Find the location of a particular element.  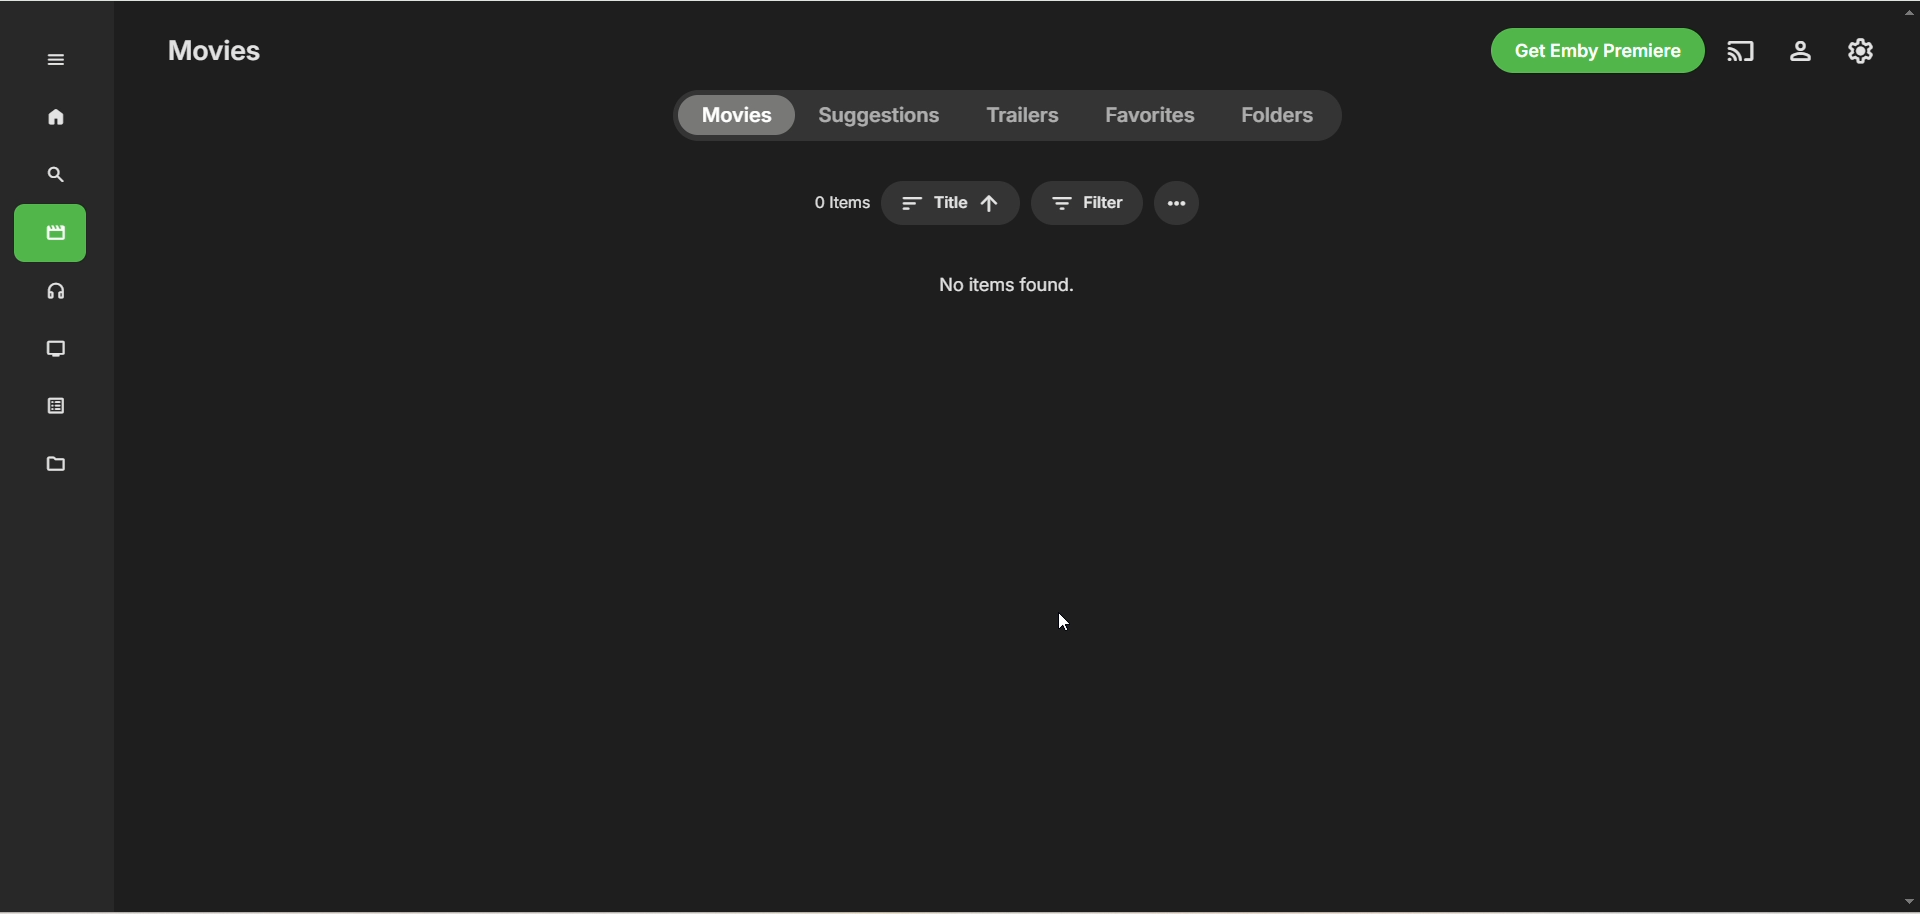

filter is located at coordinates (1209, 203).